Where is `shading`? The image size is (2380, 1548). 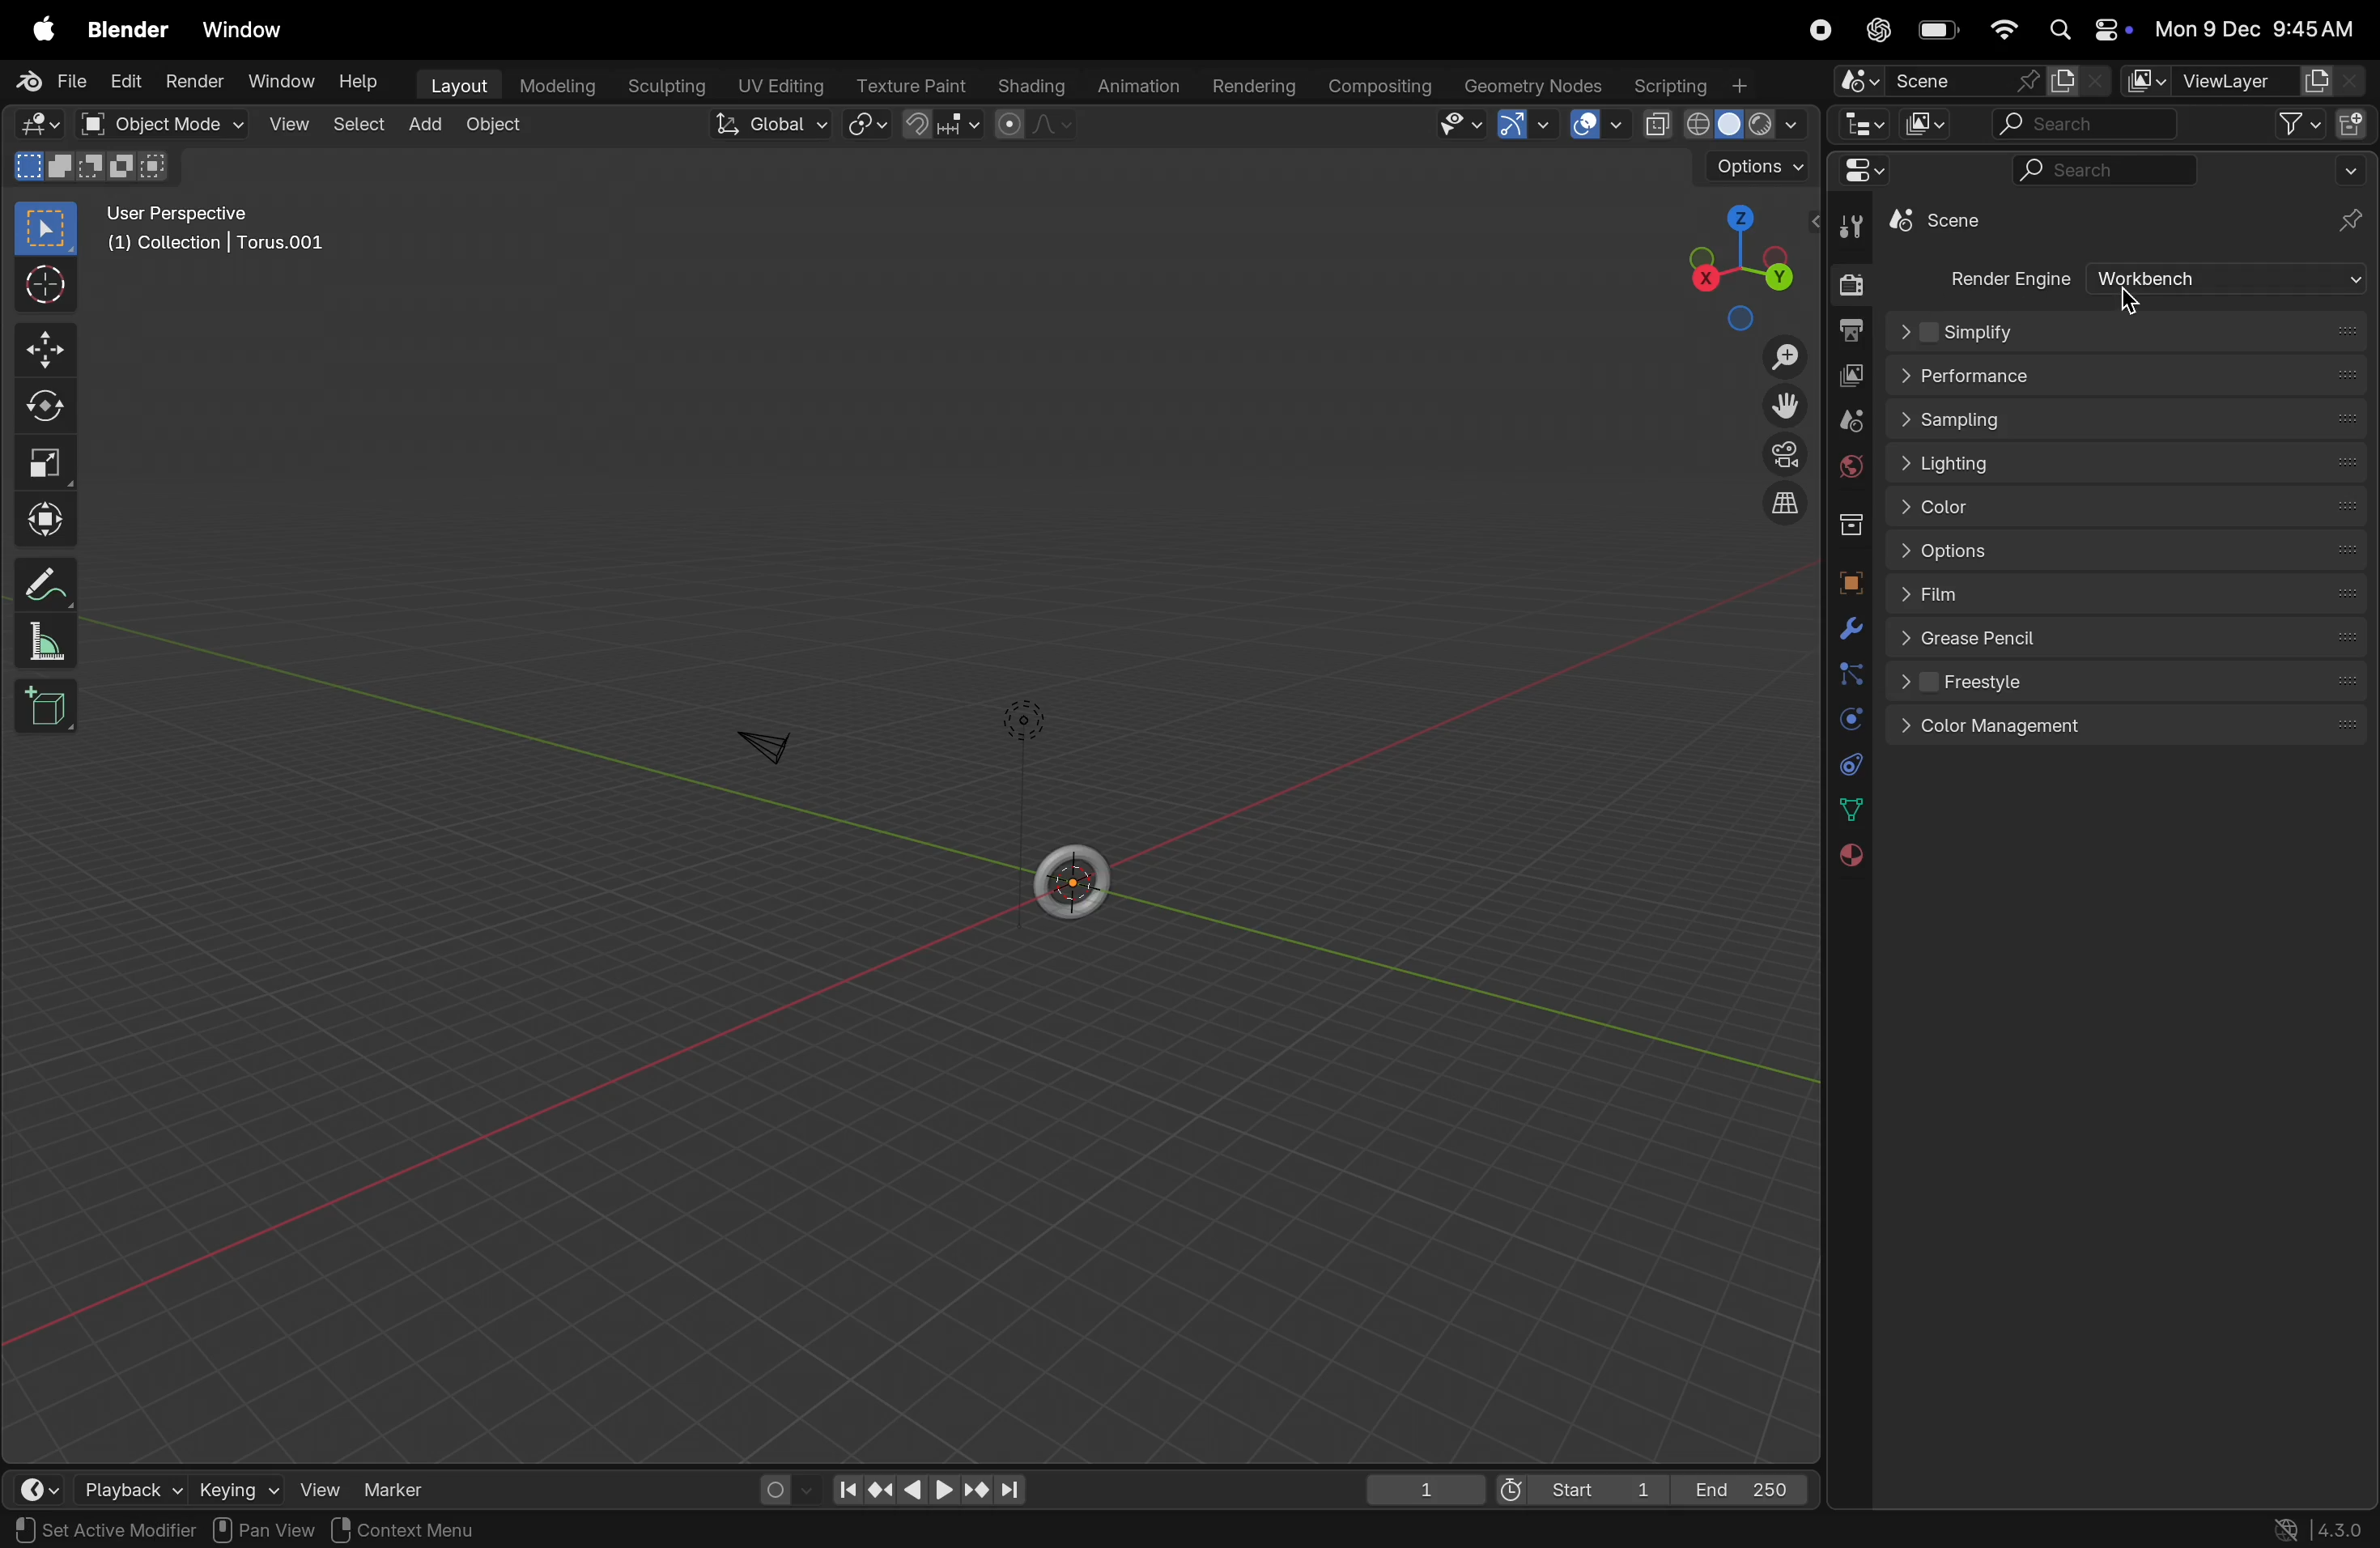 shading is located at coordinates (1034, 86).